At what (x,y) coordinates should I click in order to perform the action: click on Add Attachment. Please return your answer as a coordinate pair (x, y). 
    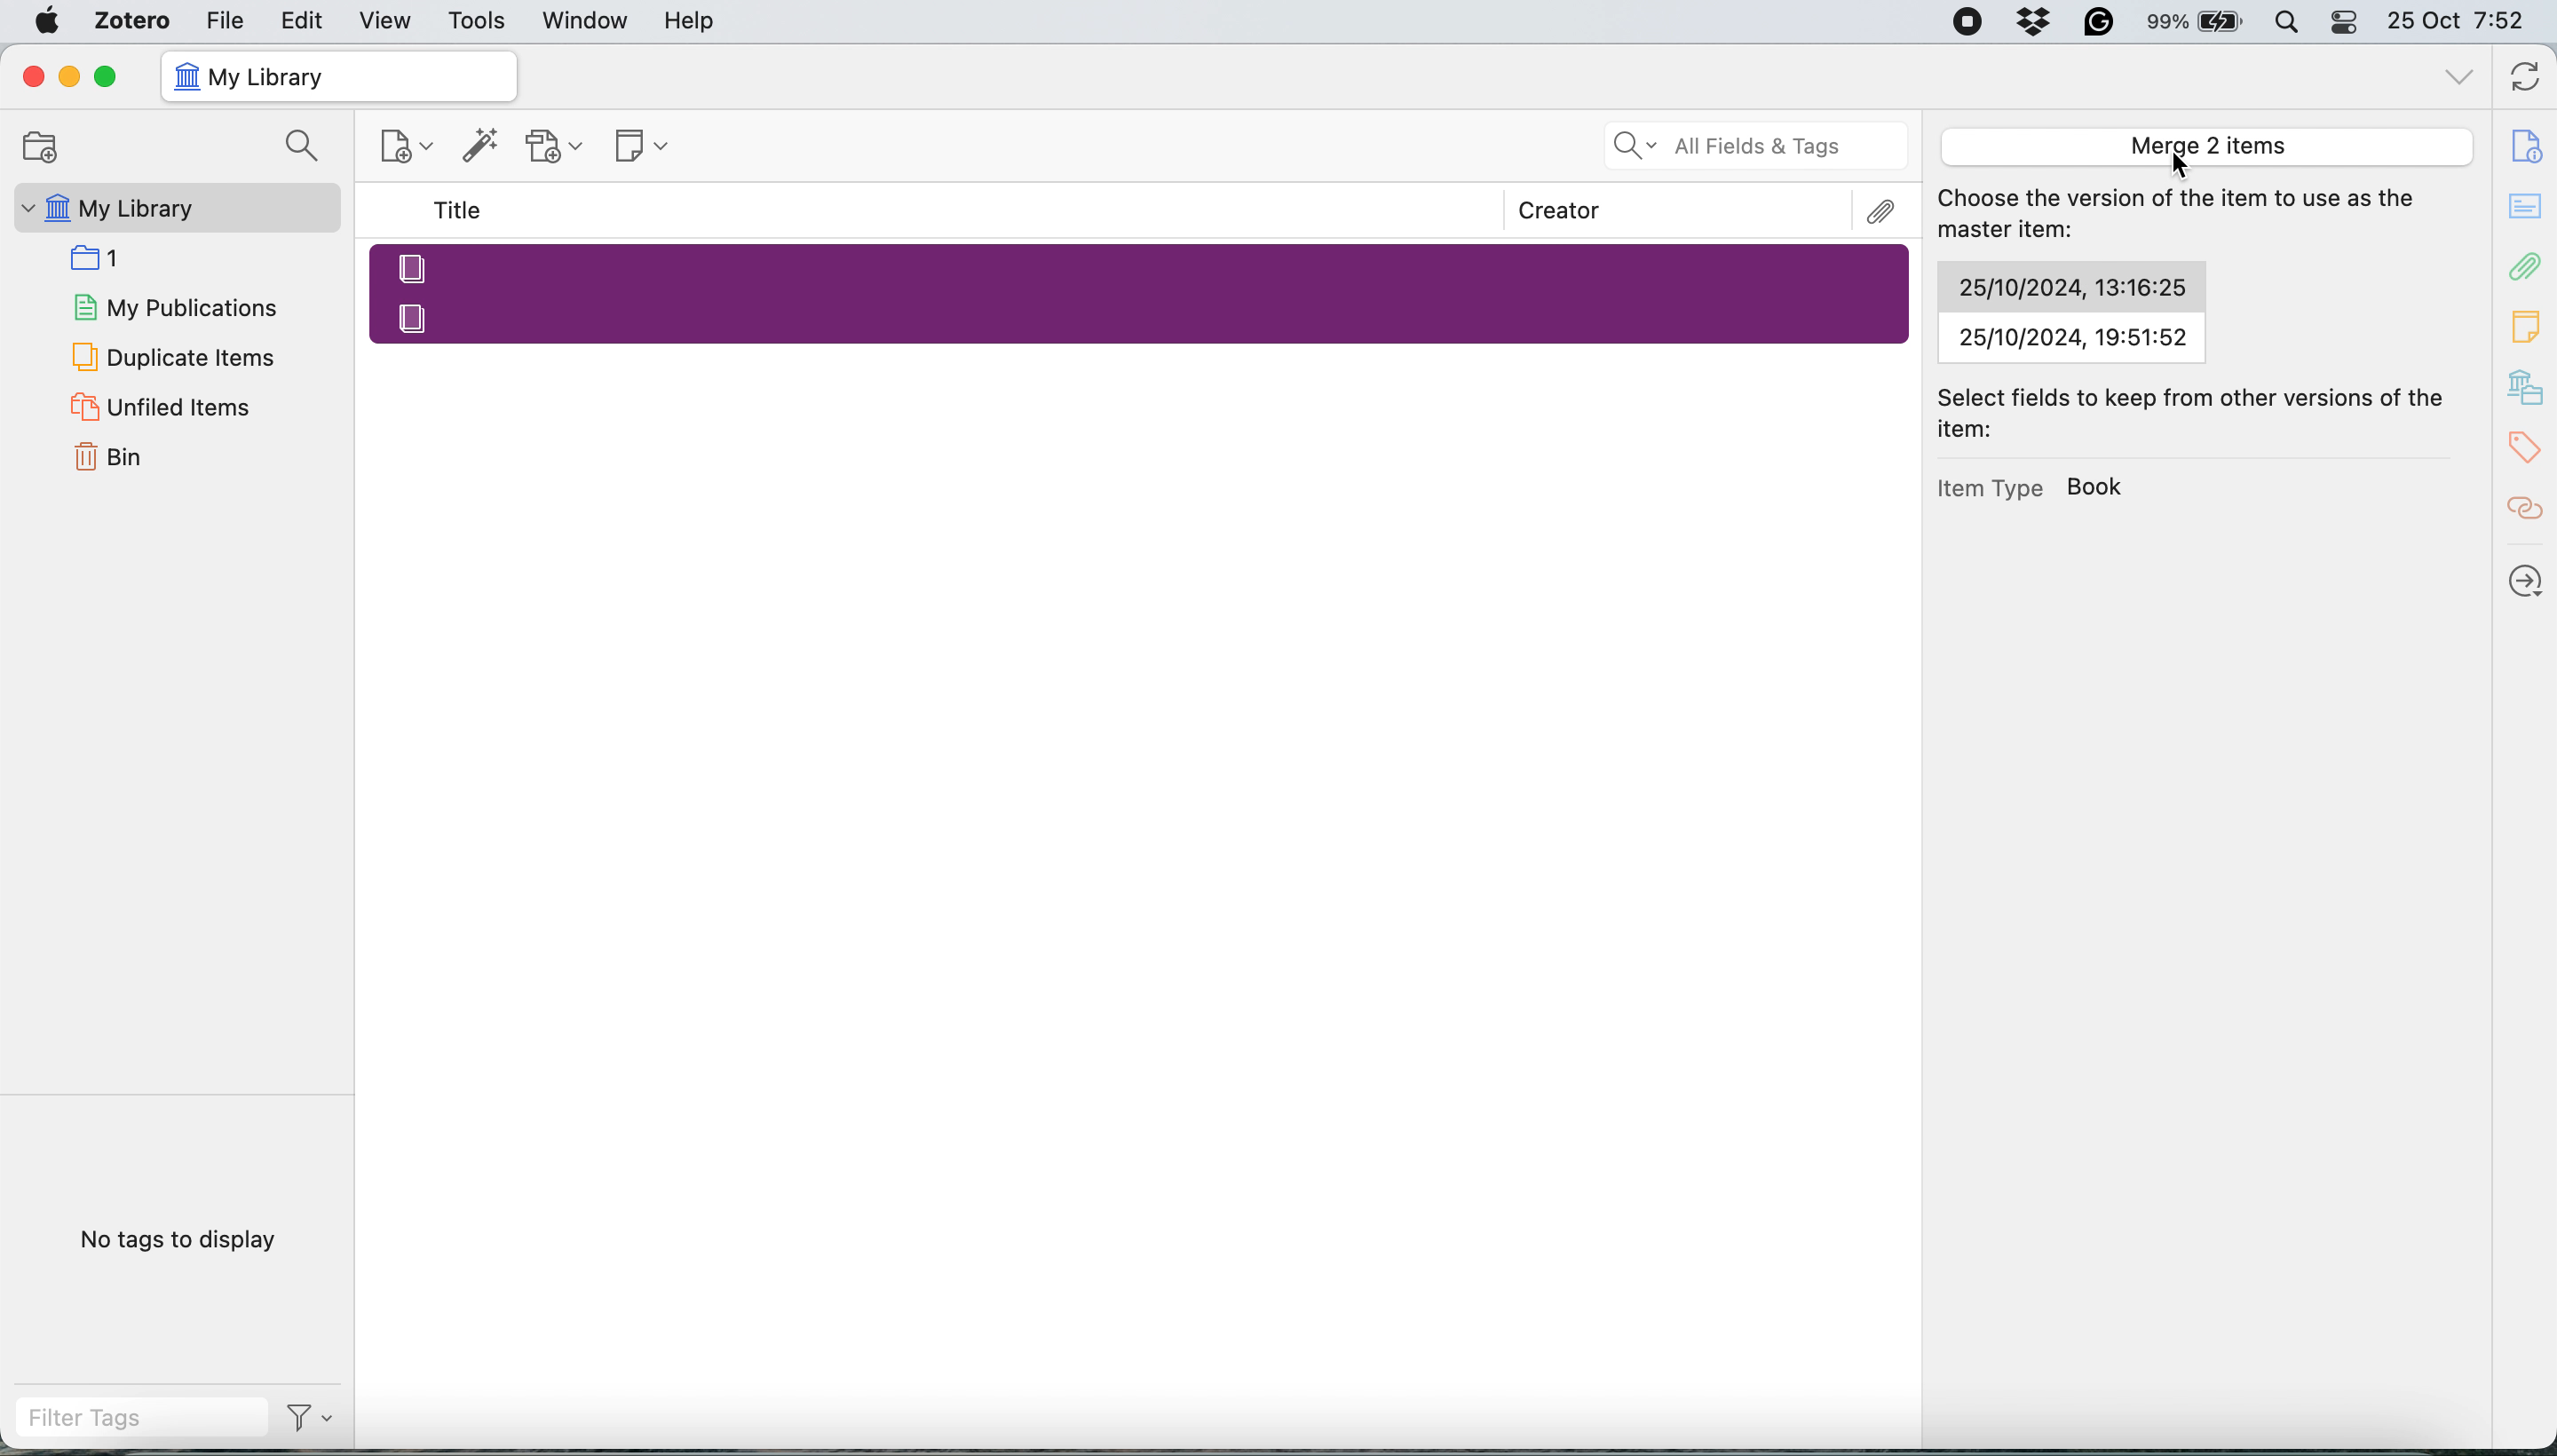
    Looking at the image, I should click on (555, 147).